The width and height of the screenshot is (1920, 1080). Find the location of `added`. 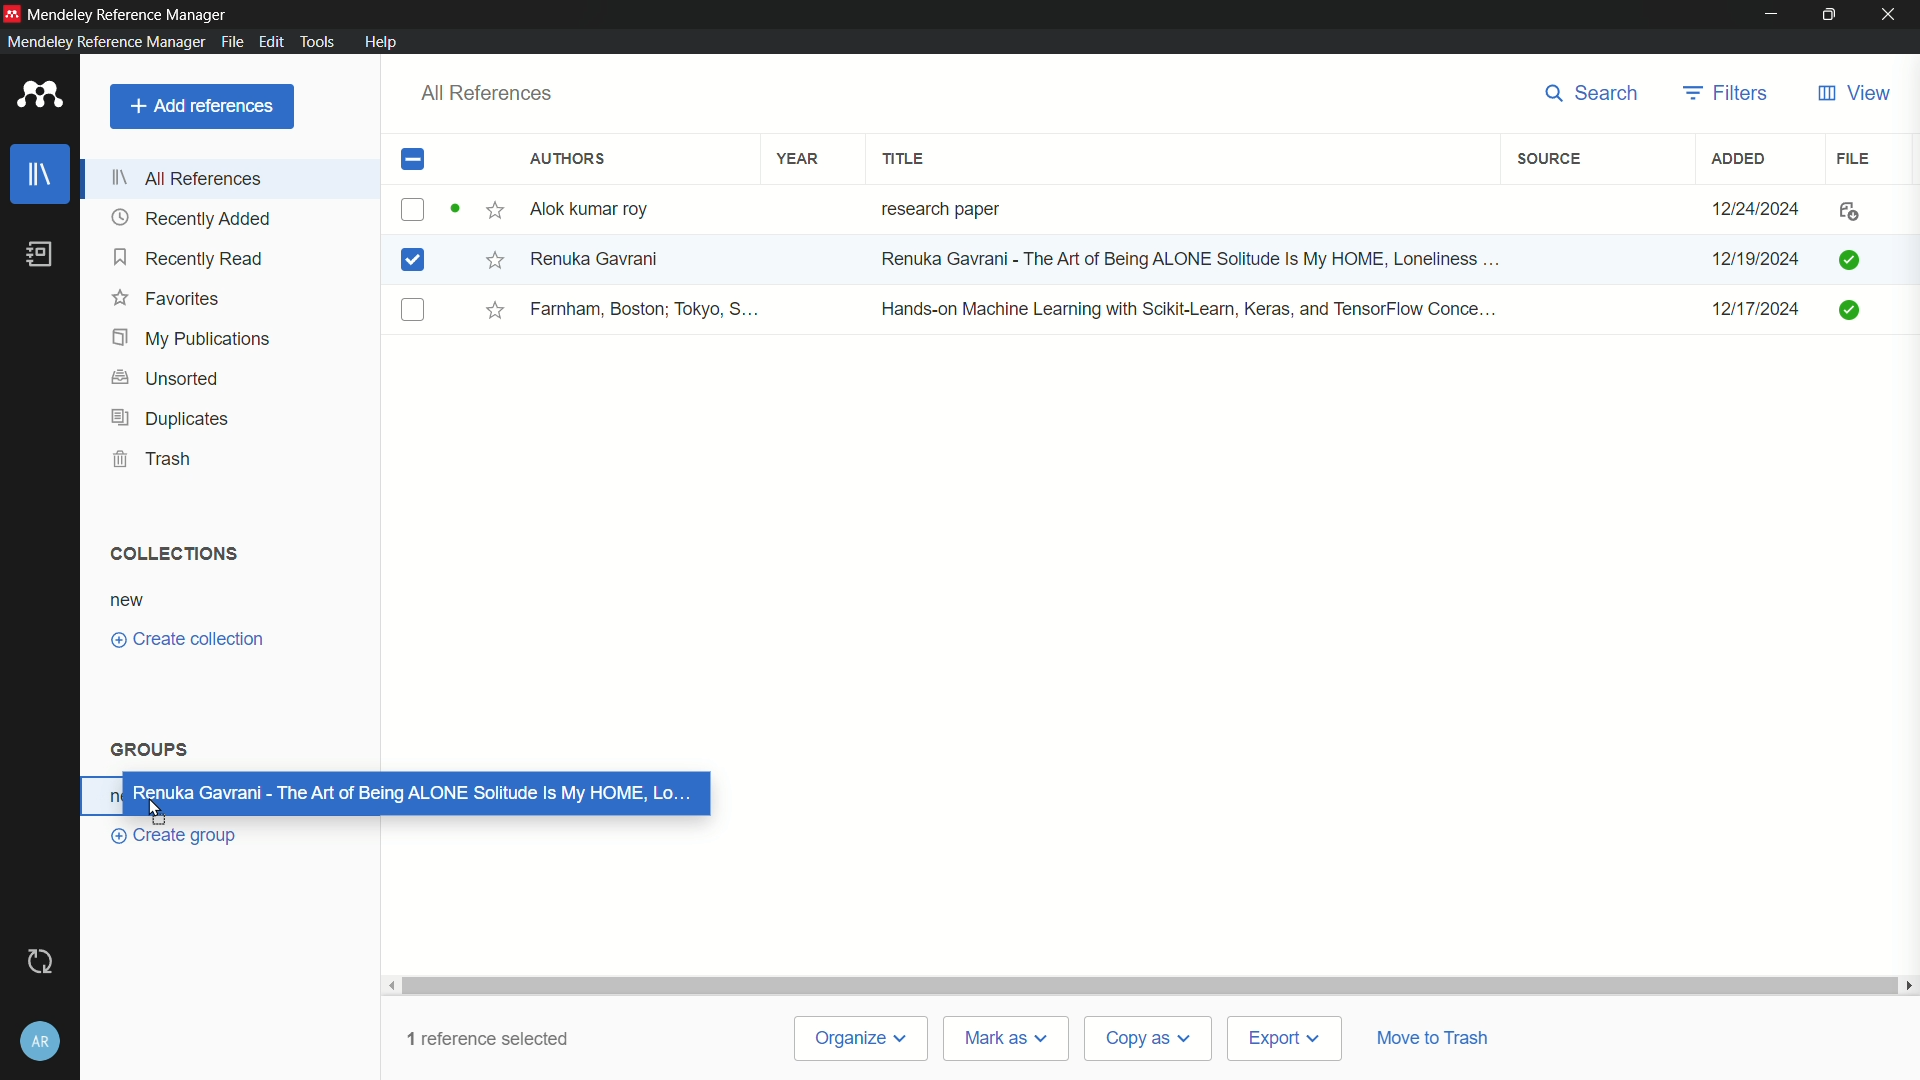

added is located at coordinates (1740, 158).